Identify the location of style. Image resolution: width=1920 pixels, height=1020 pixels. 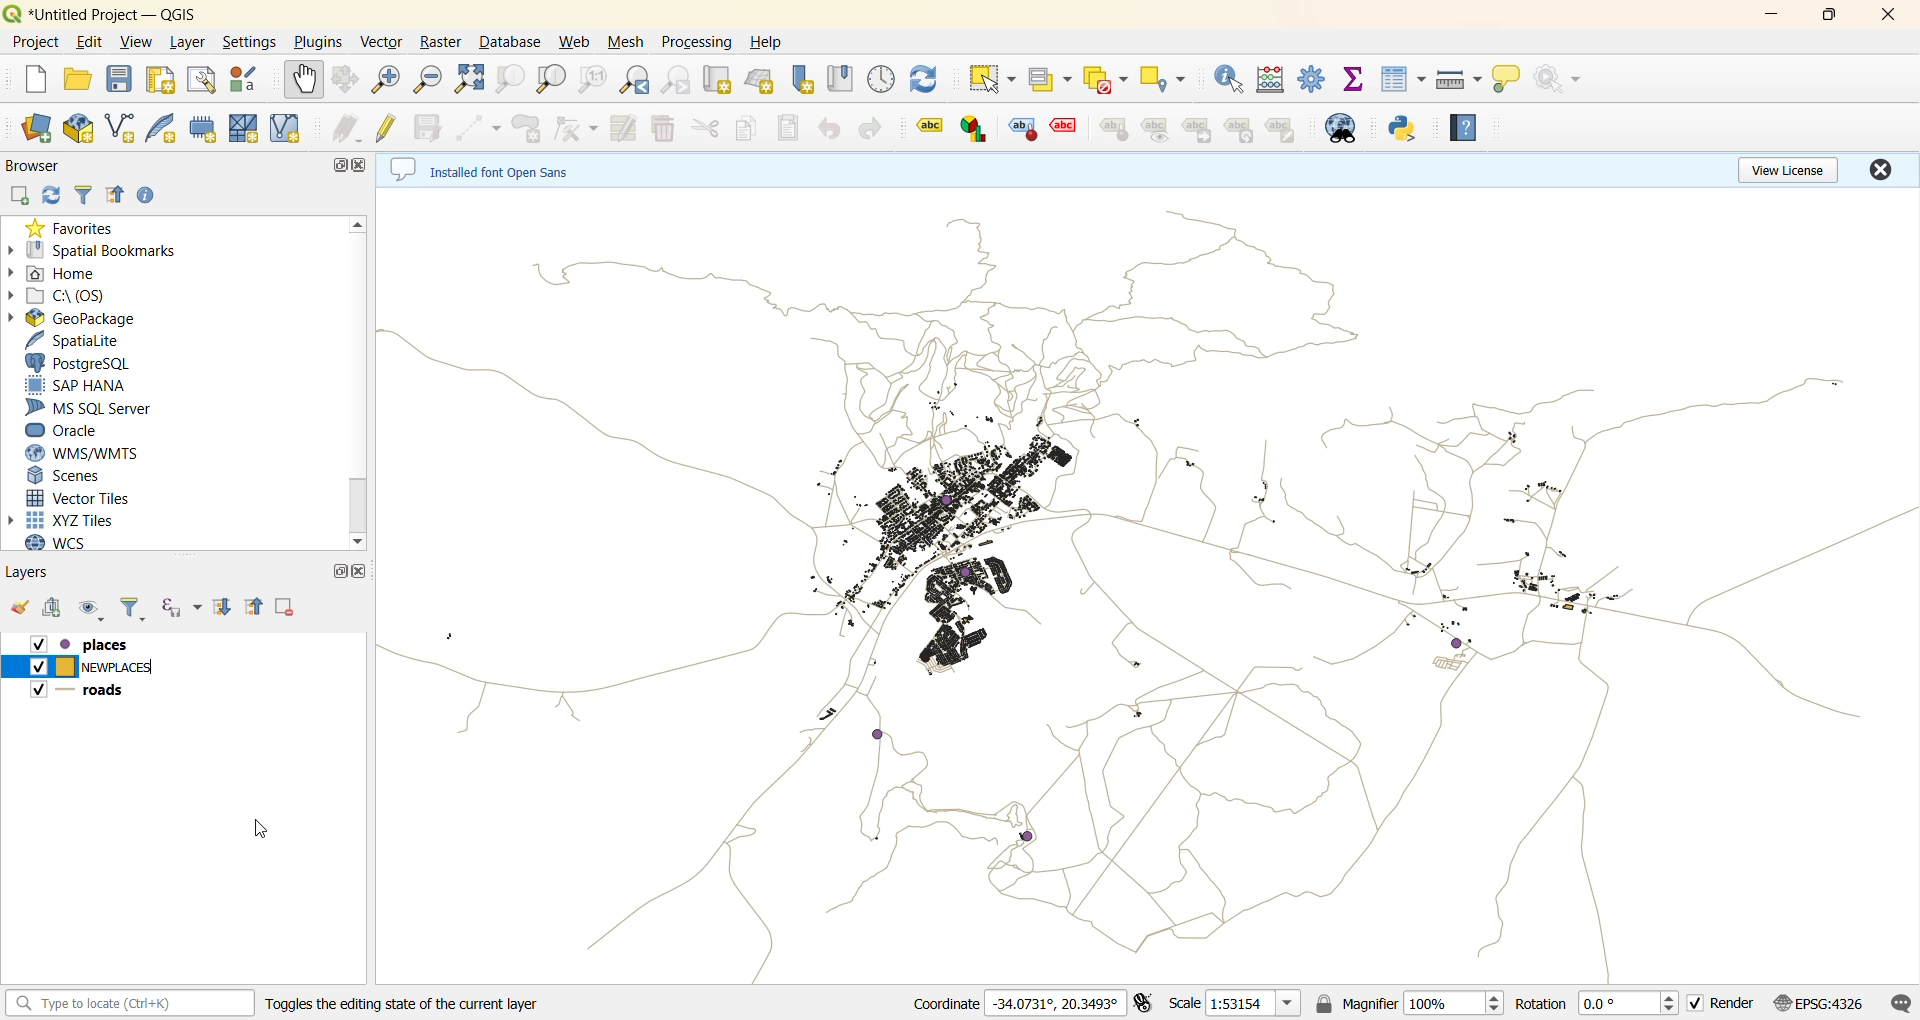
(1024, 129).